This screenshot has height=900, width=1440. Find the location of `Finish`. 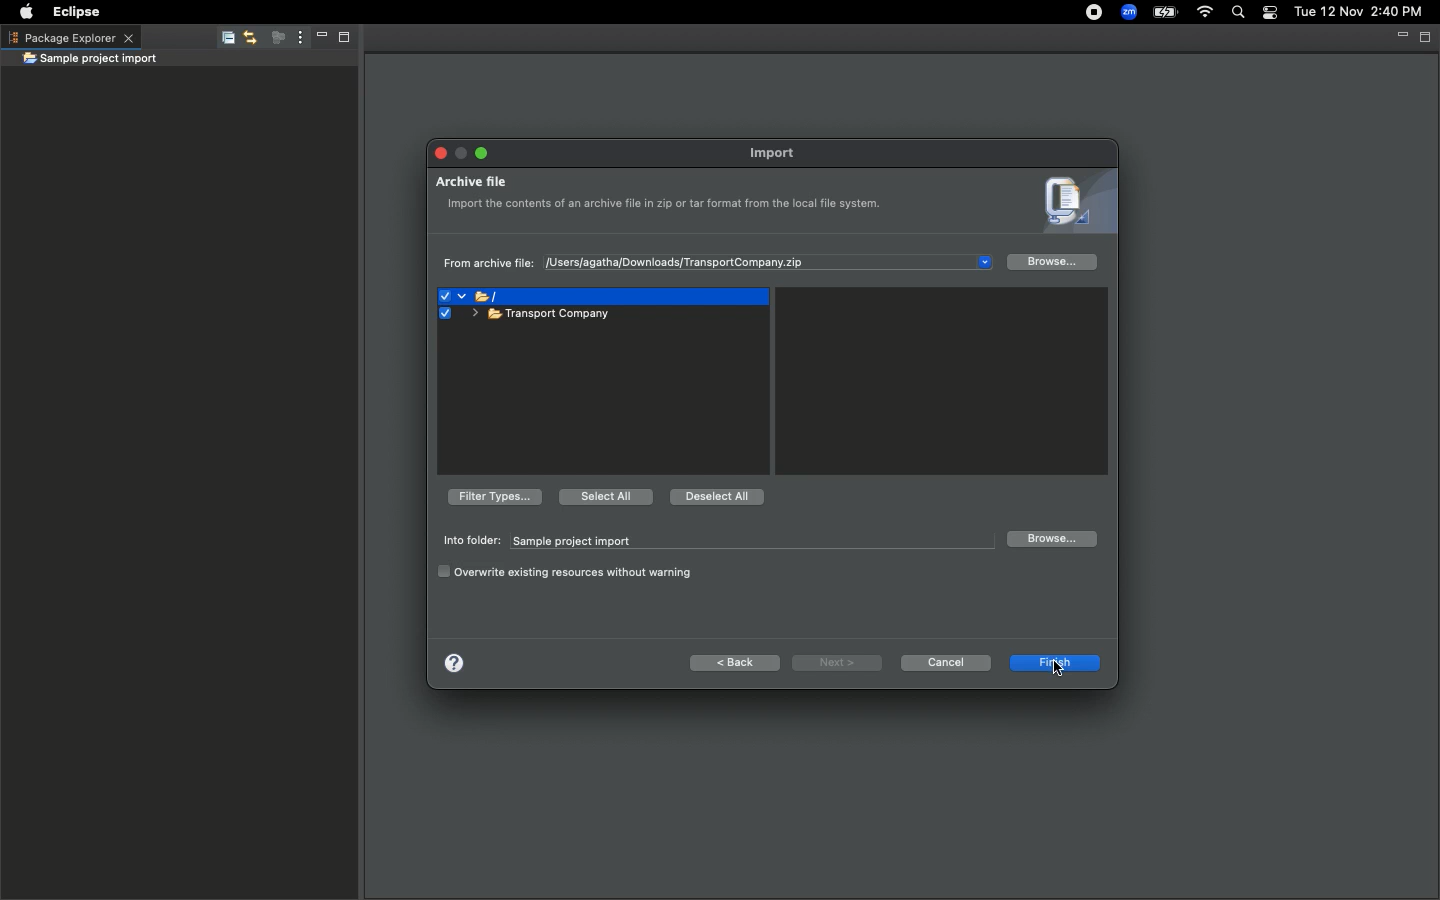

Finish is located at coordinates (1024, 661).